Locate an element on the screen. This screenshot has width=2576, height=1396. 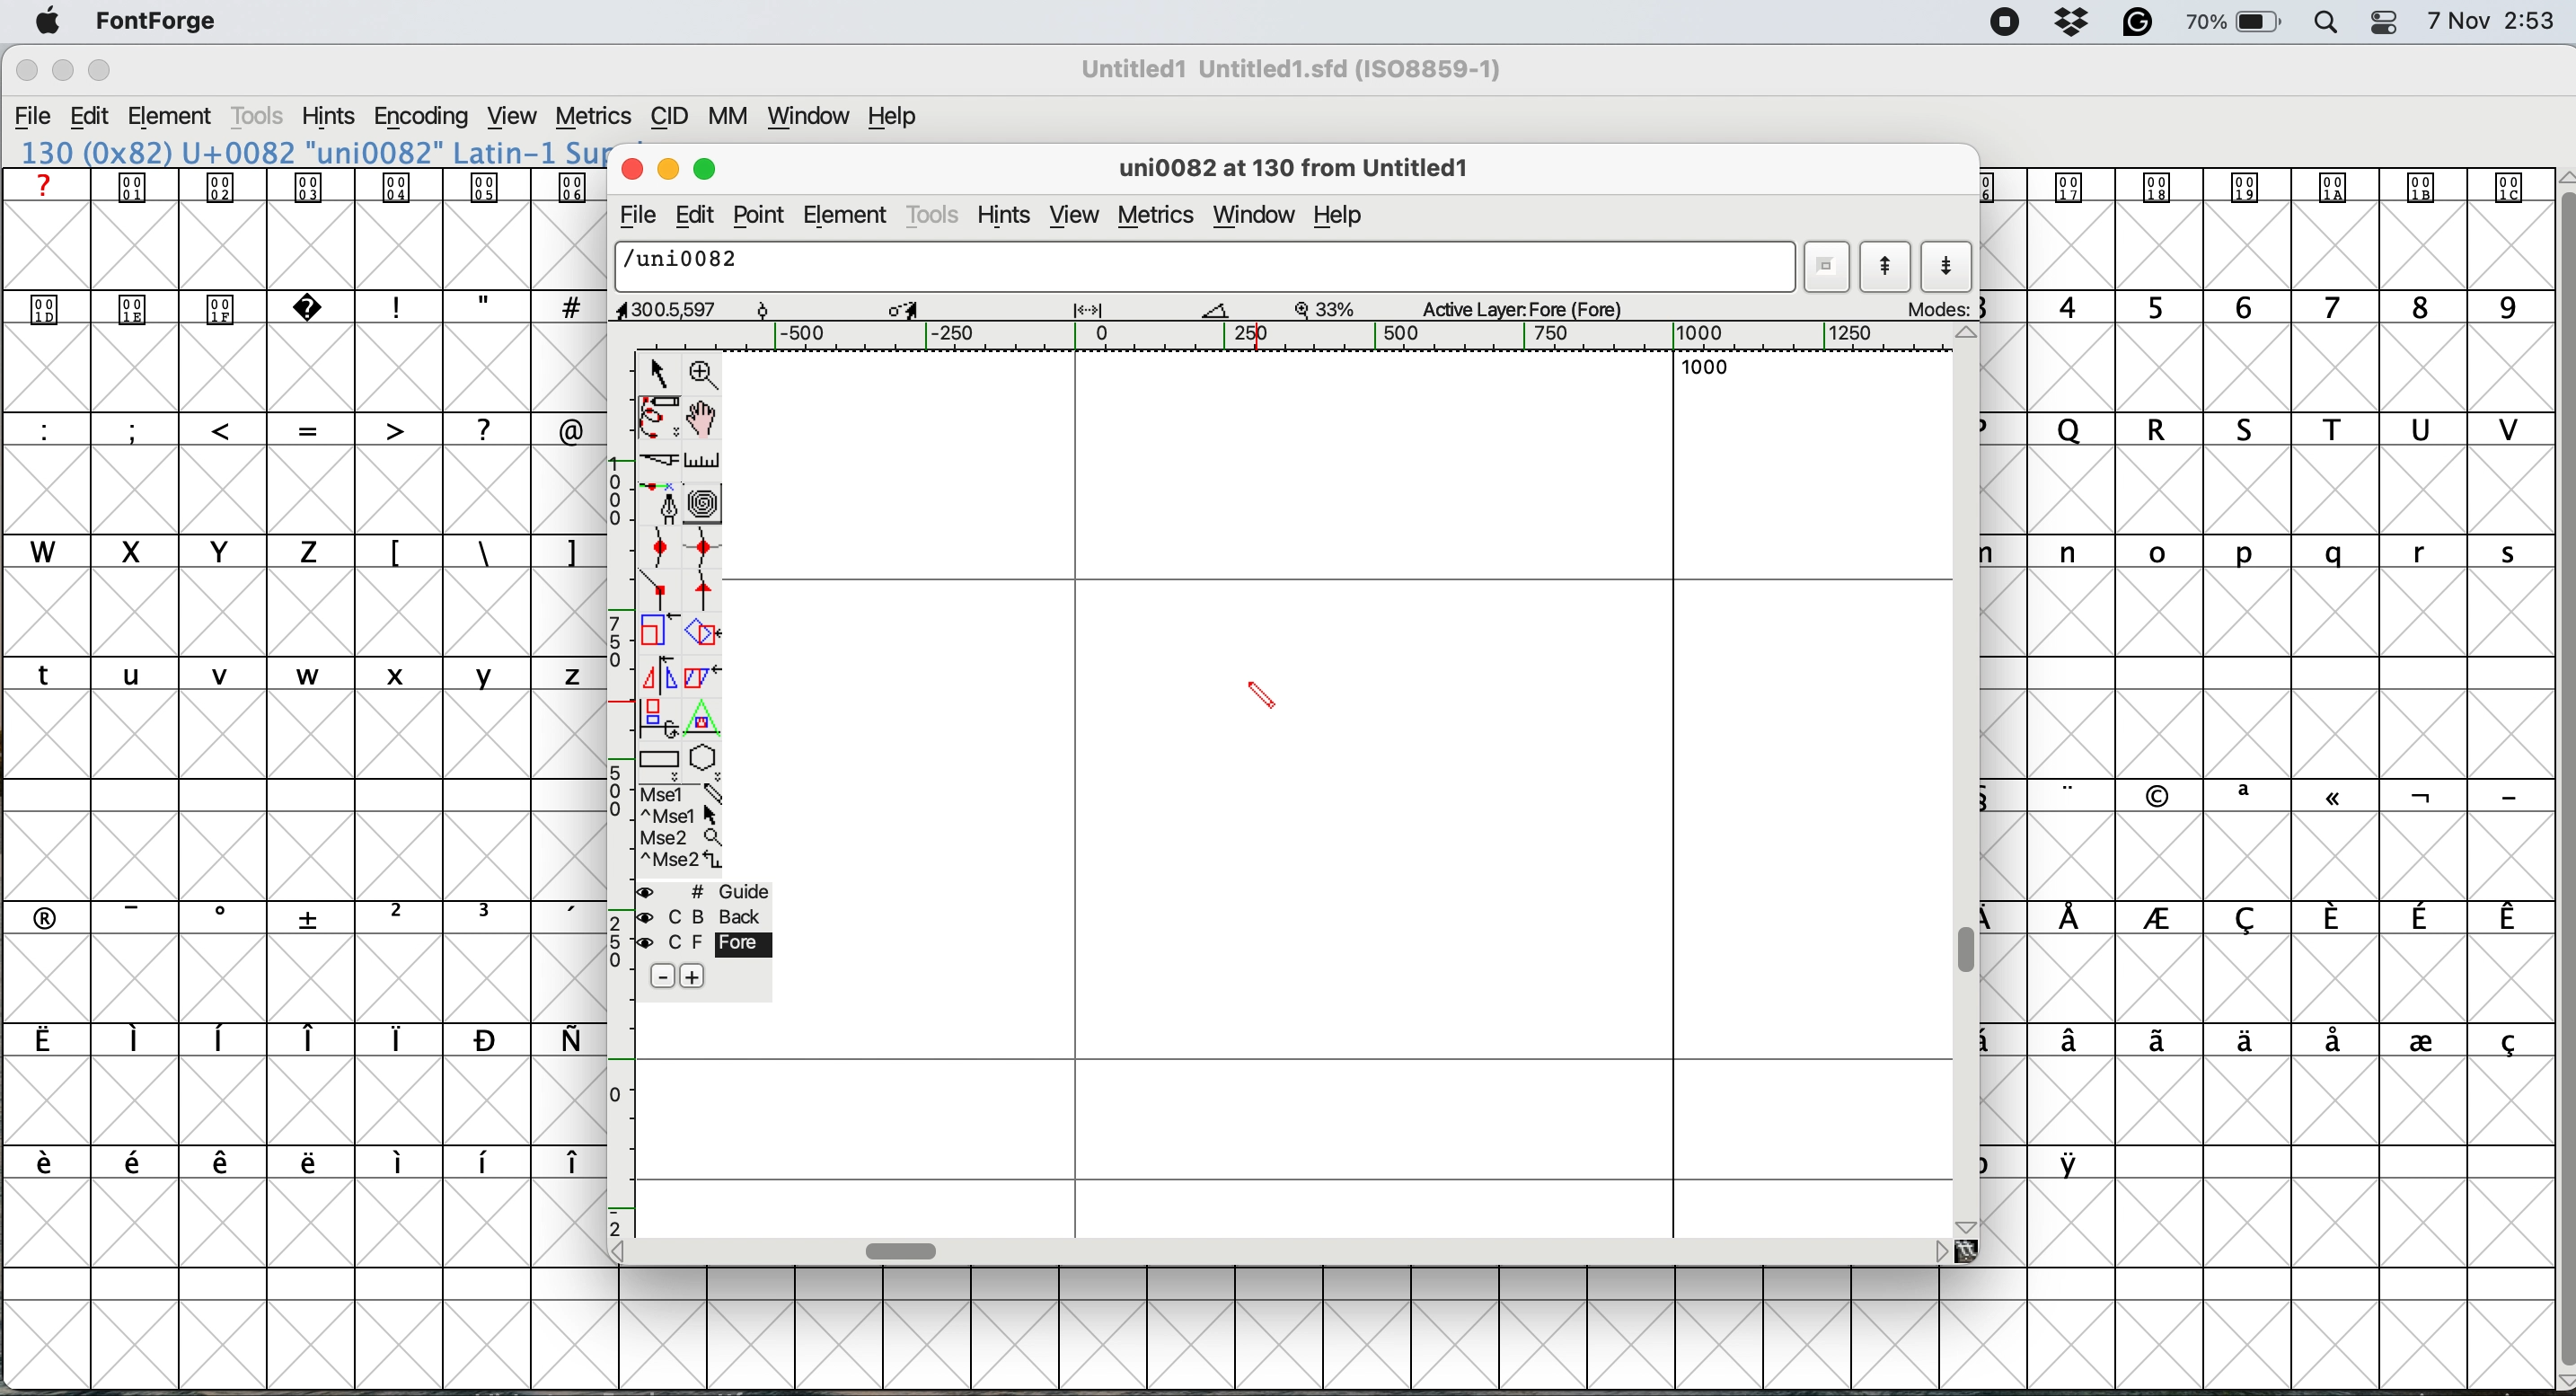
special icons is located at coordinates (2262, 187).